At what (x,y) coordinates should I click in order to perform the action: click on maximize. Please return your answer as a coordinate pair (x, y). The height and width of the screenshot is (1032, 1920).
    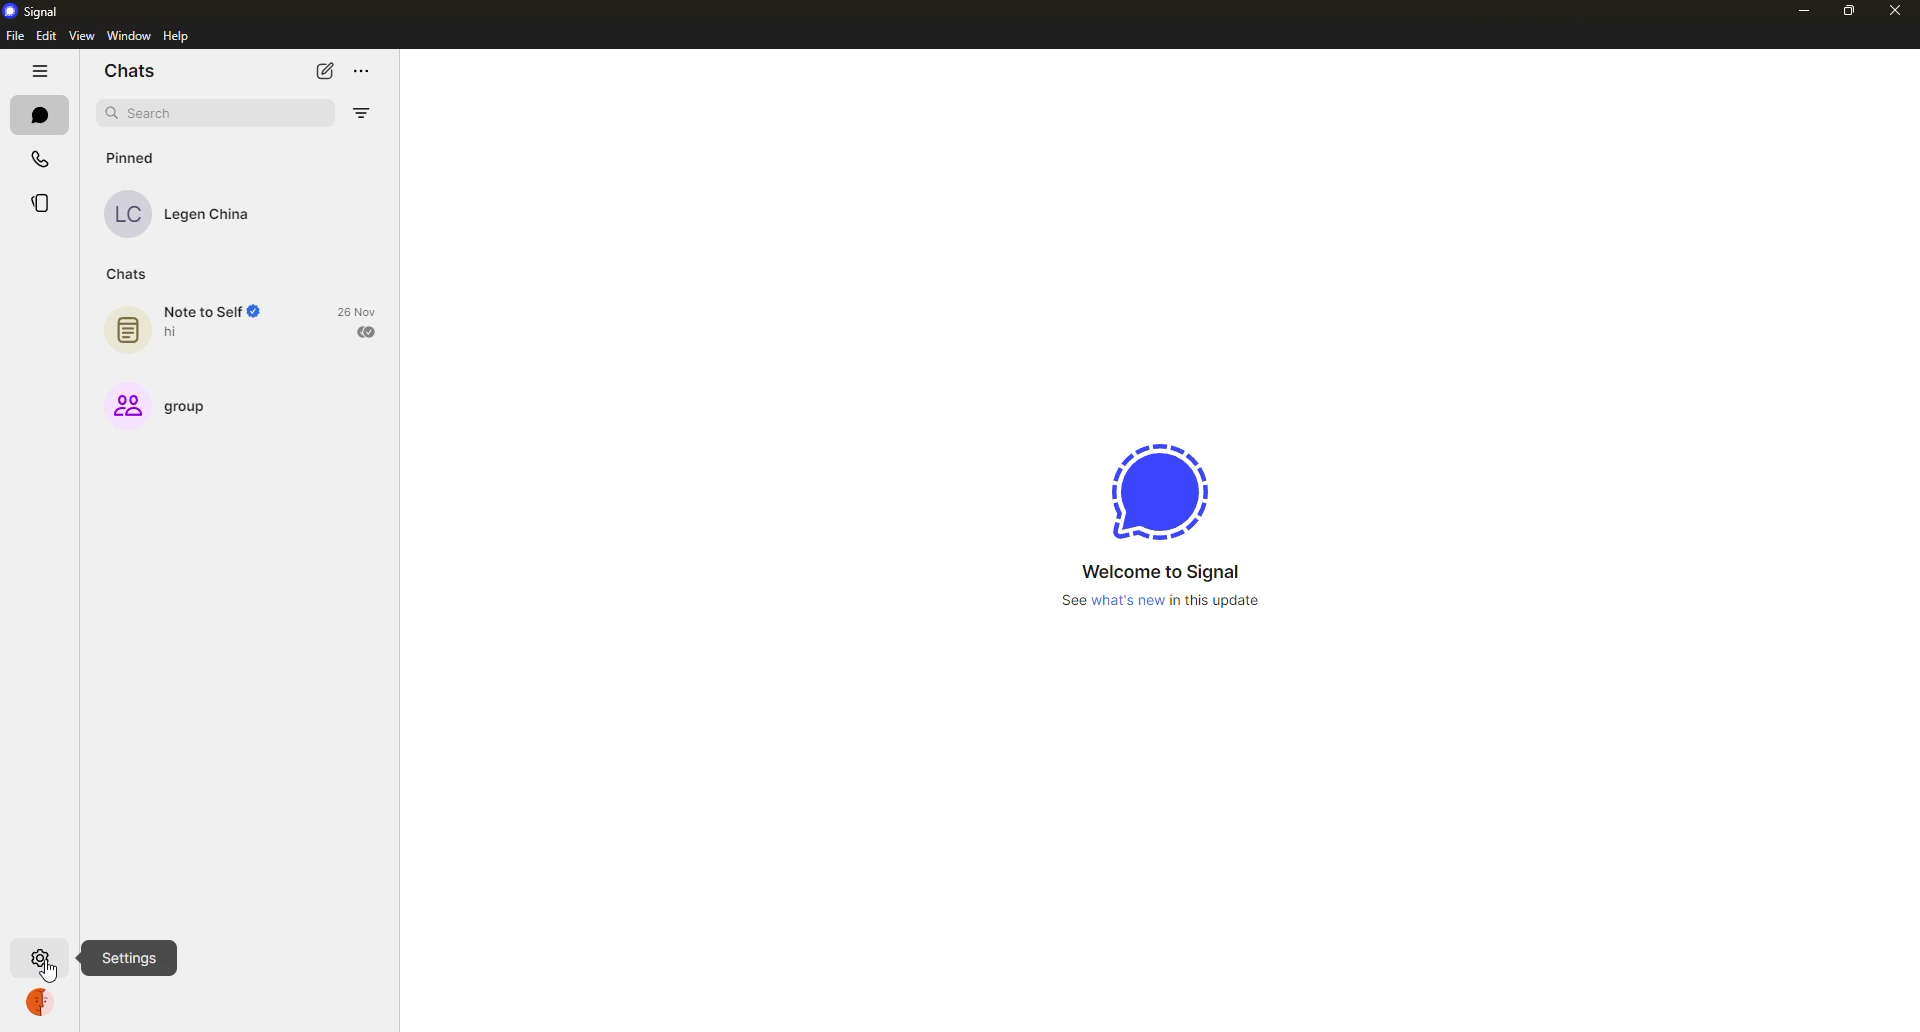
    Looking at the image, I should click on (1846, 11).